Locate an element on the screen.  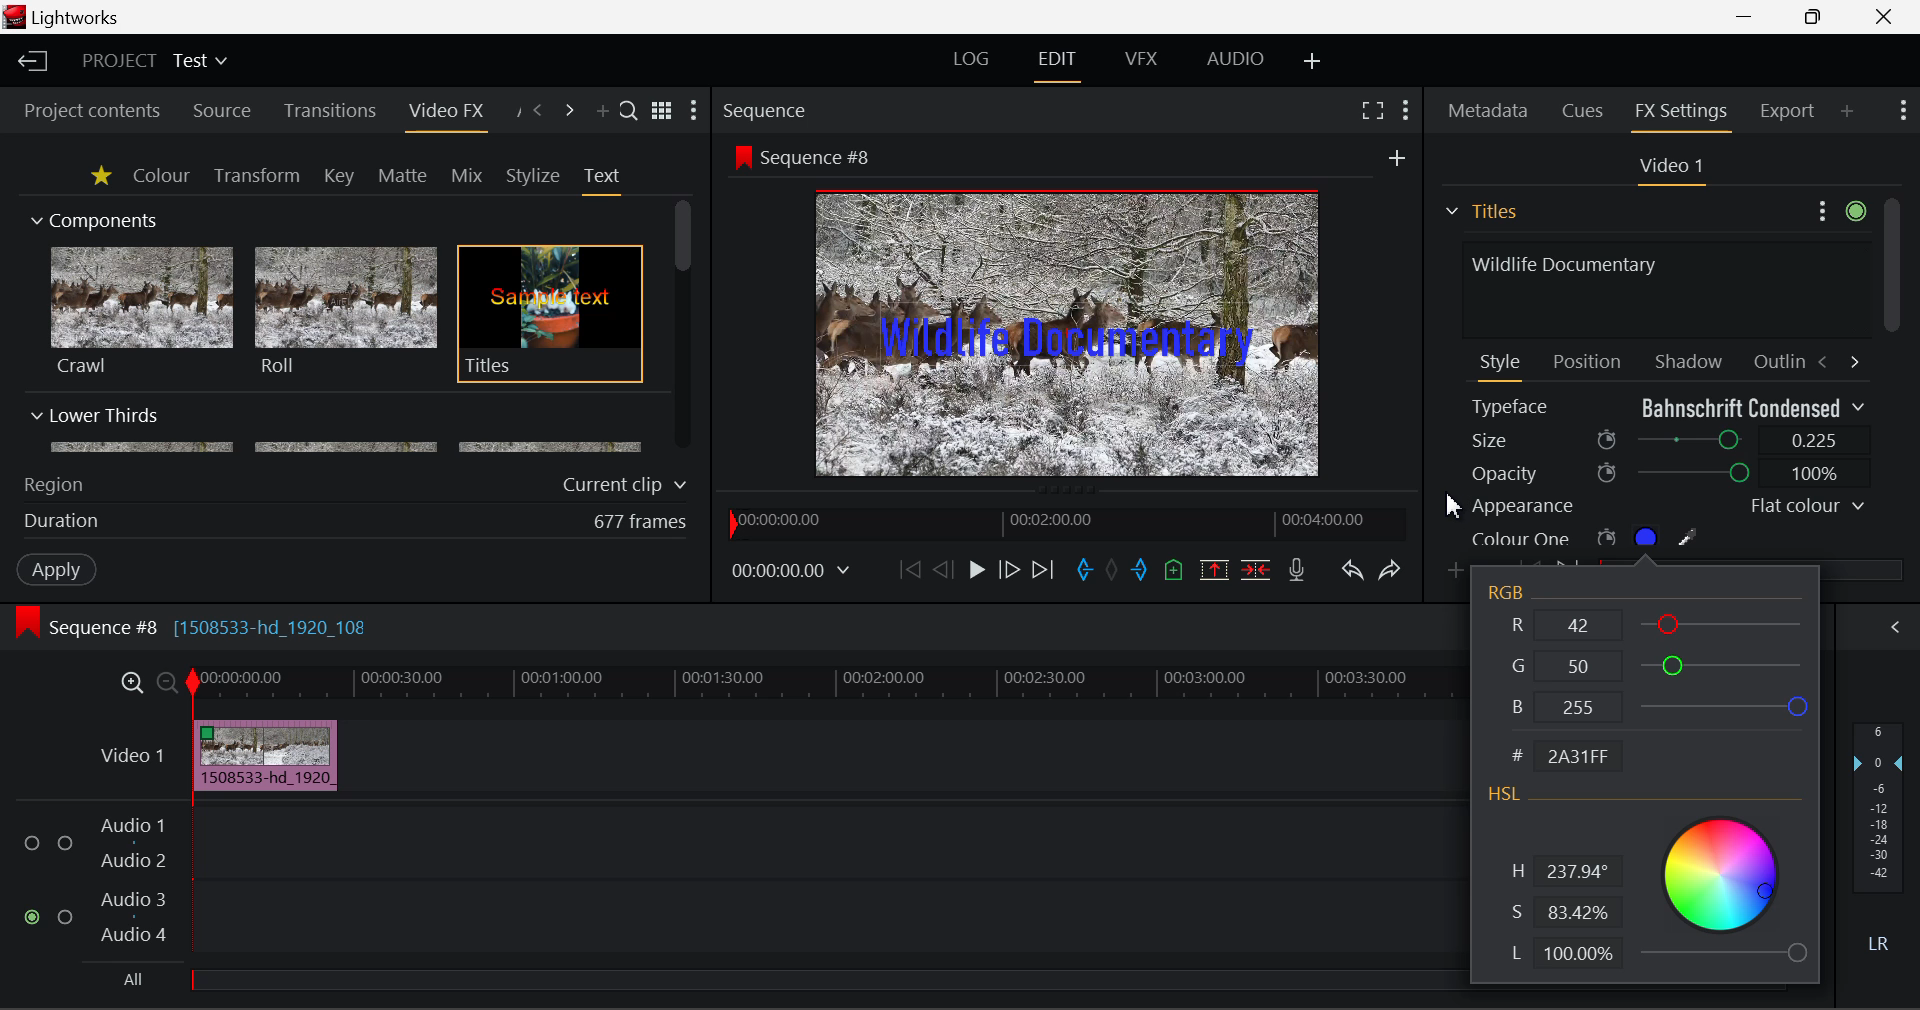
Cues is located at coordinates (1585, 111).